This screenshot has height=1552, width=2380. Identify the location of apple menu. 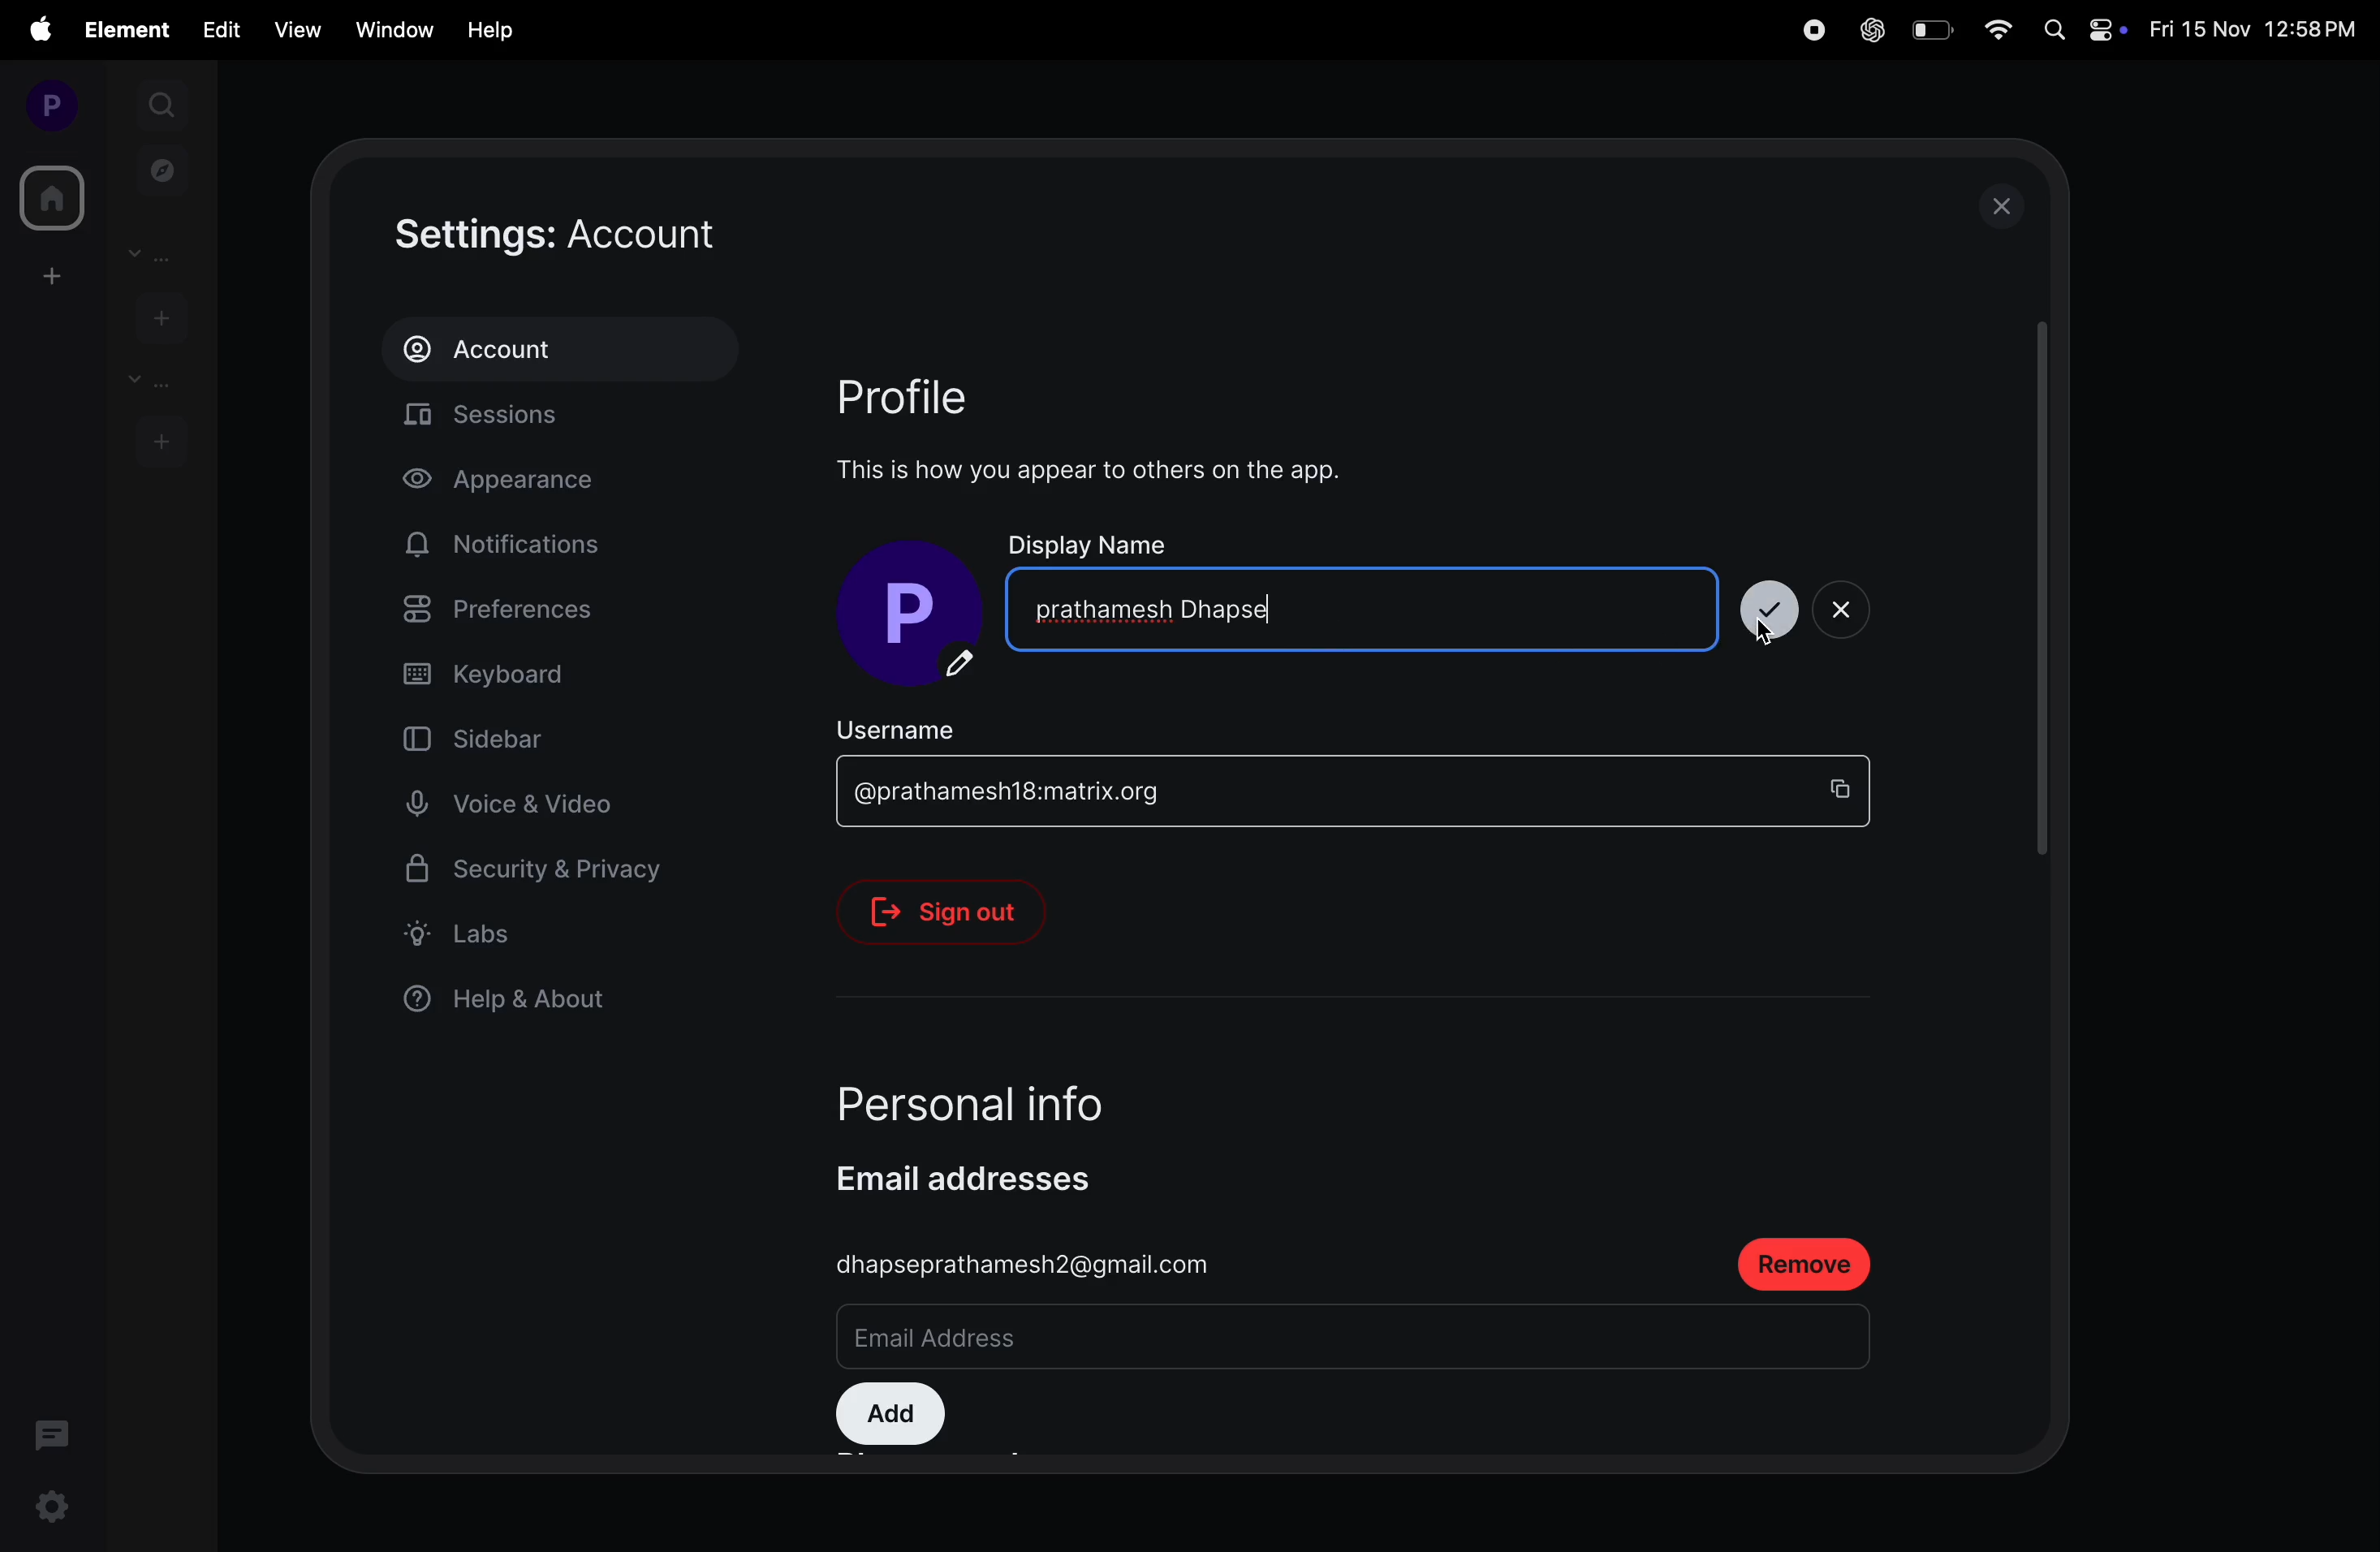
(38, 29).